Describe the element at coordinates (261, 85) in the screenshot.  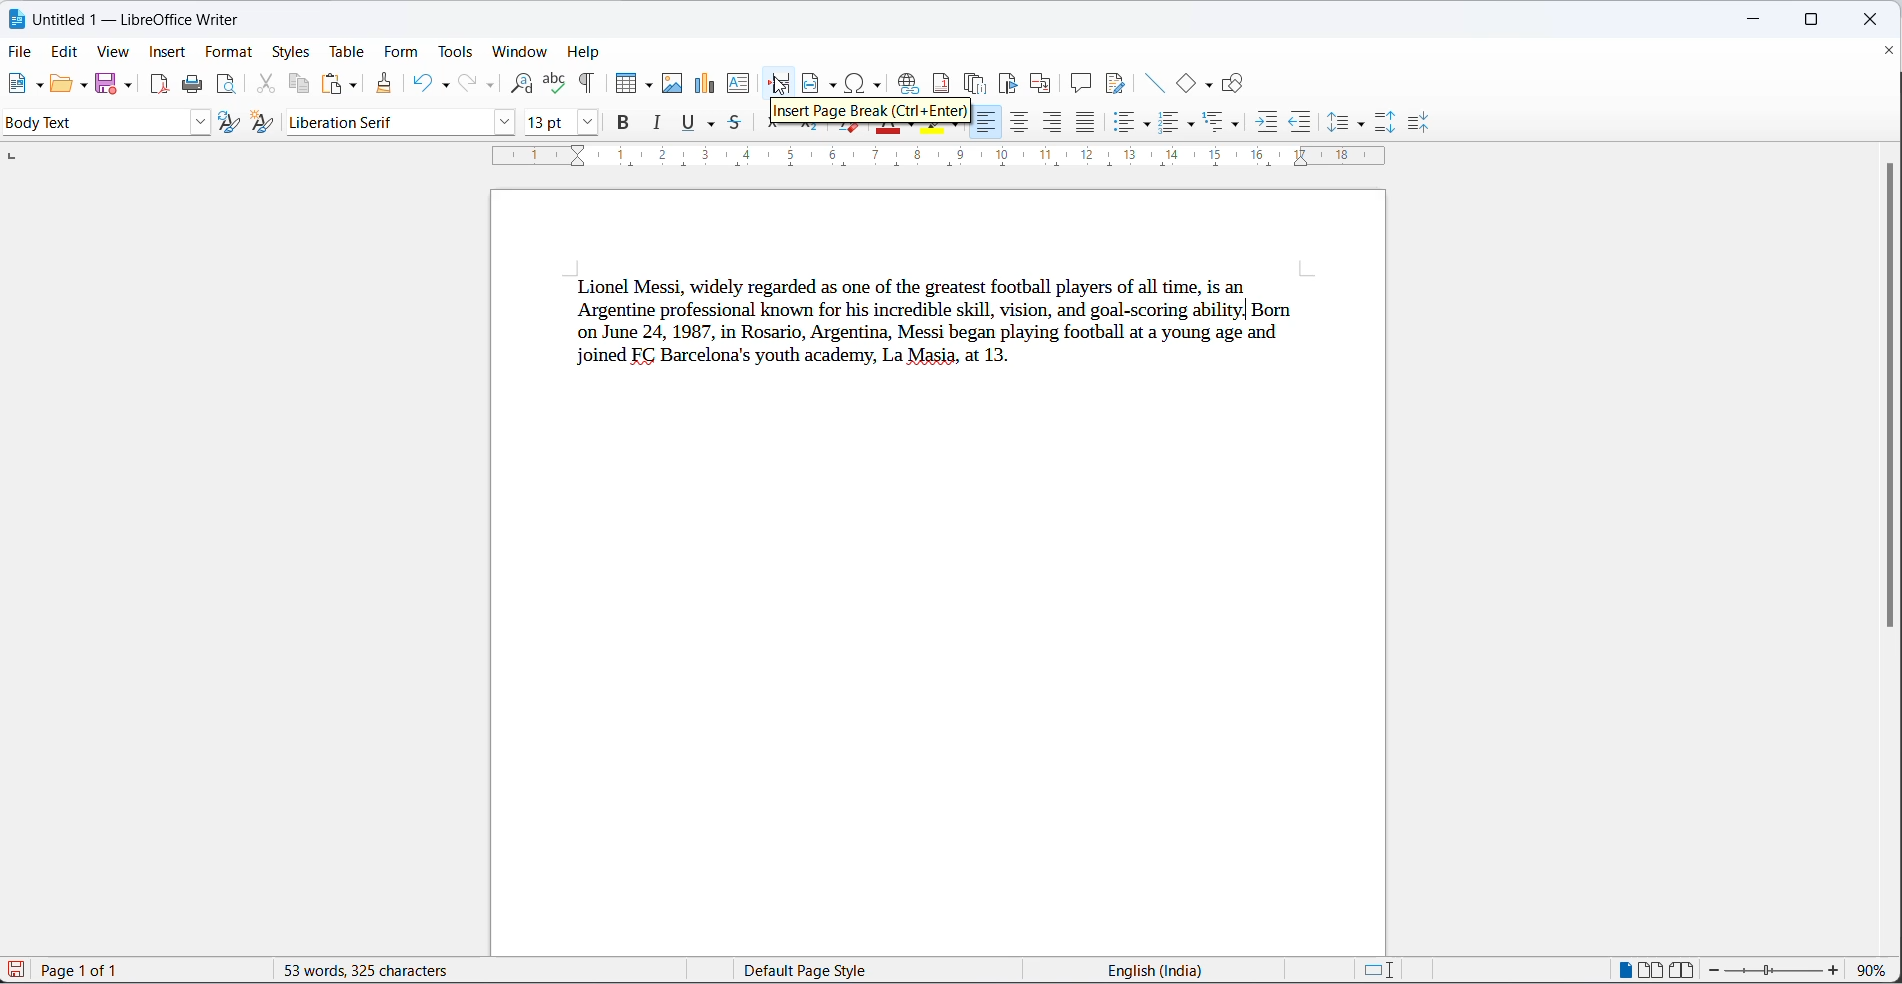
I see `cut` at that location.